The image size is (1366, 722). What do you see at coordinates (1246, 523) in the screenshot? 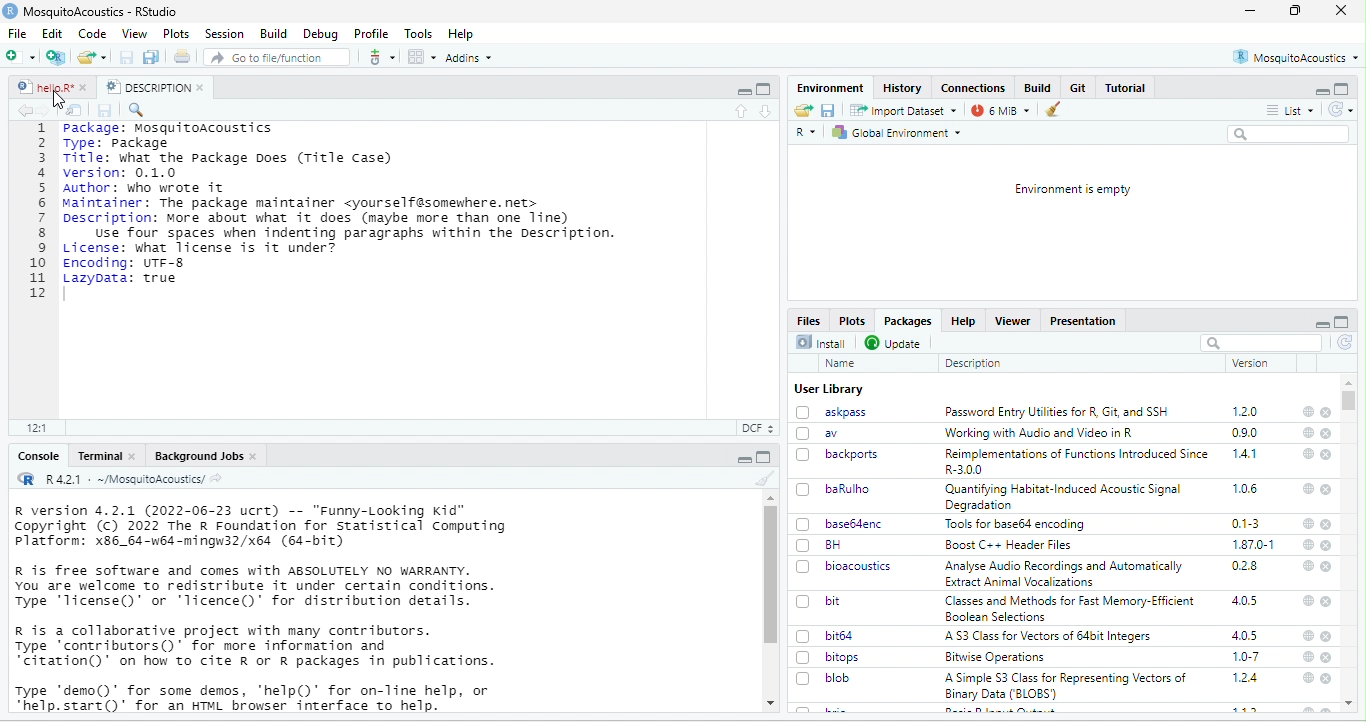
I see `0.1-3` at bounding box center [1246, 523].